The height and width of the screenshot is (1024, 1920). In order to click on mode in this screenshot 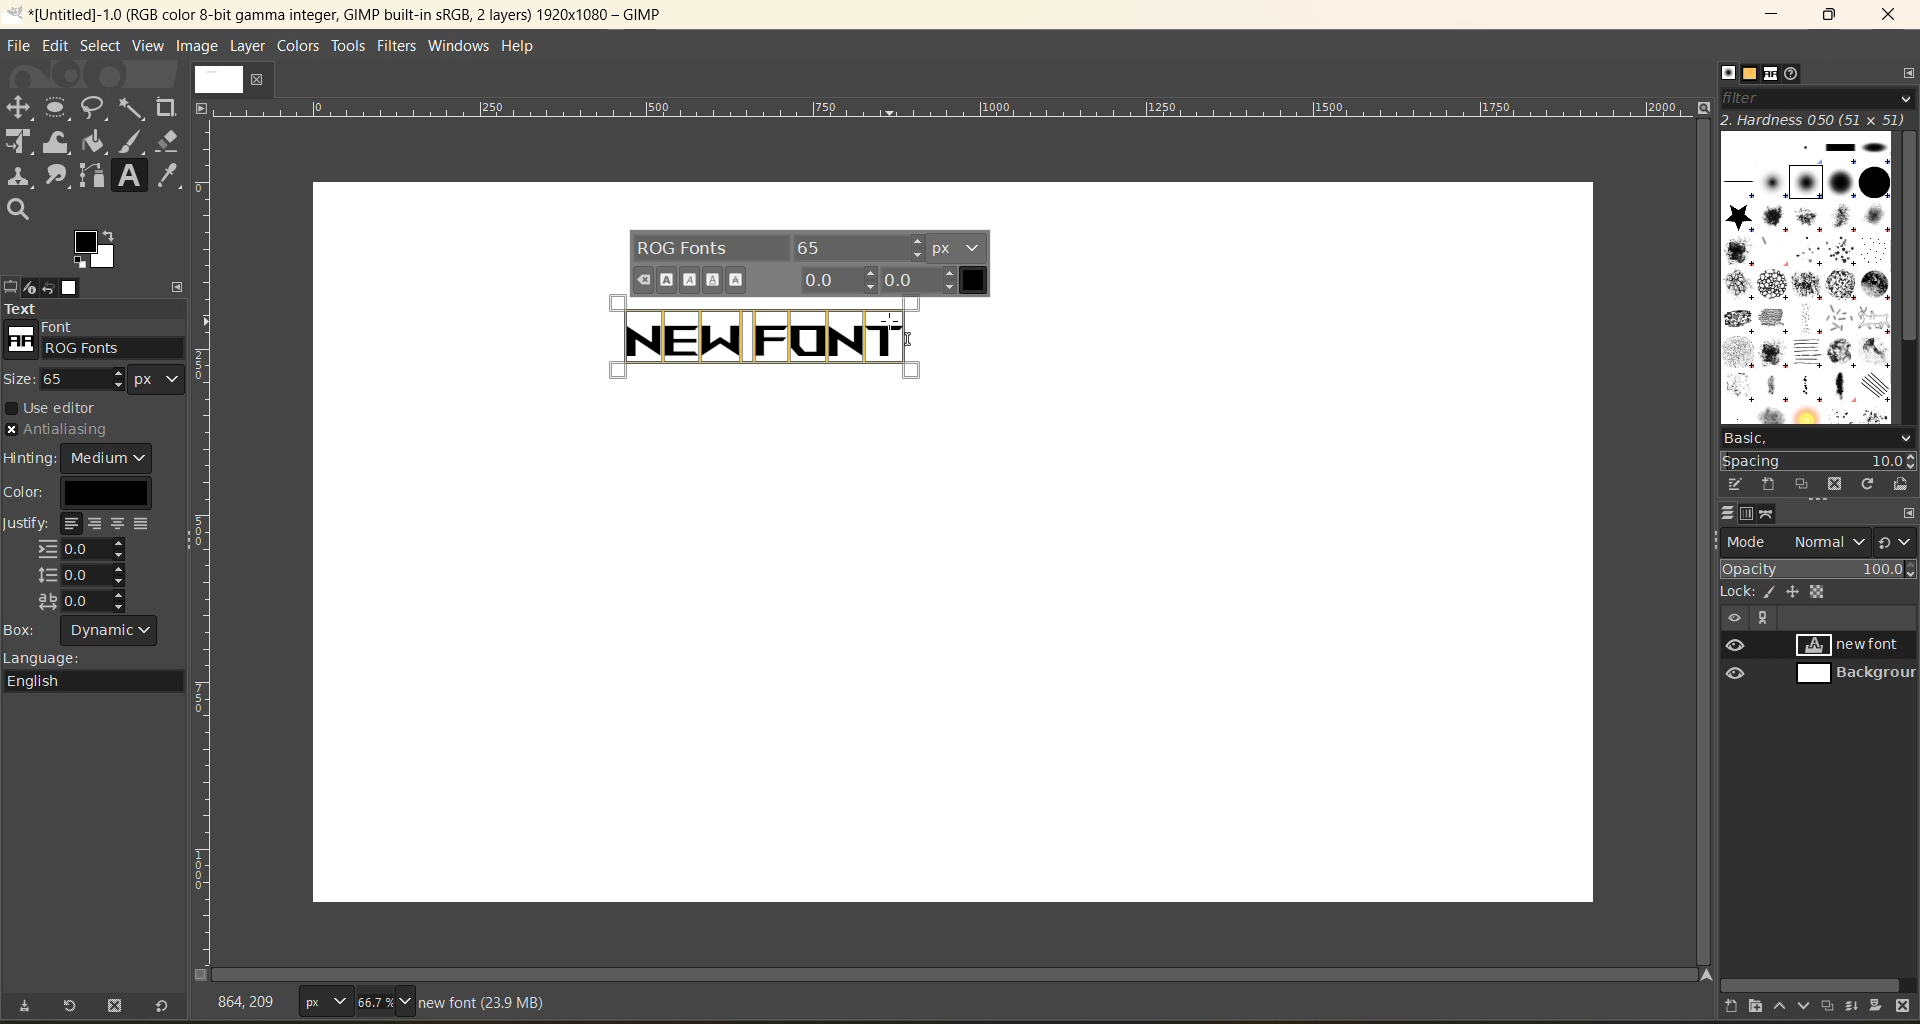, I will do `click(1797, 544)`.